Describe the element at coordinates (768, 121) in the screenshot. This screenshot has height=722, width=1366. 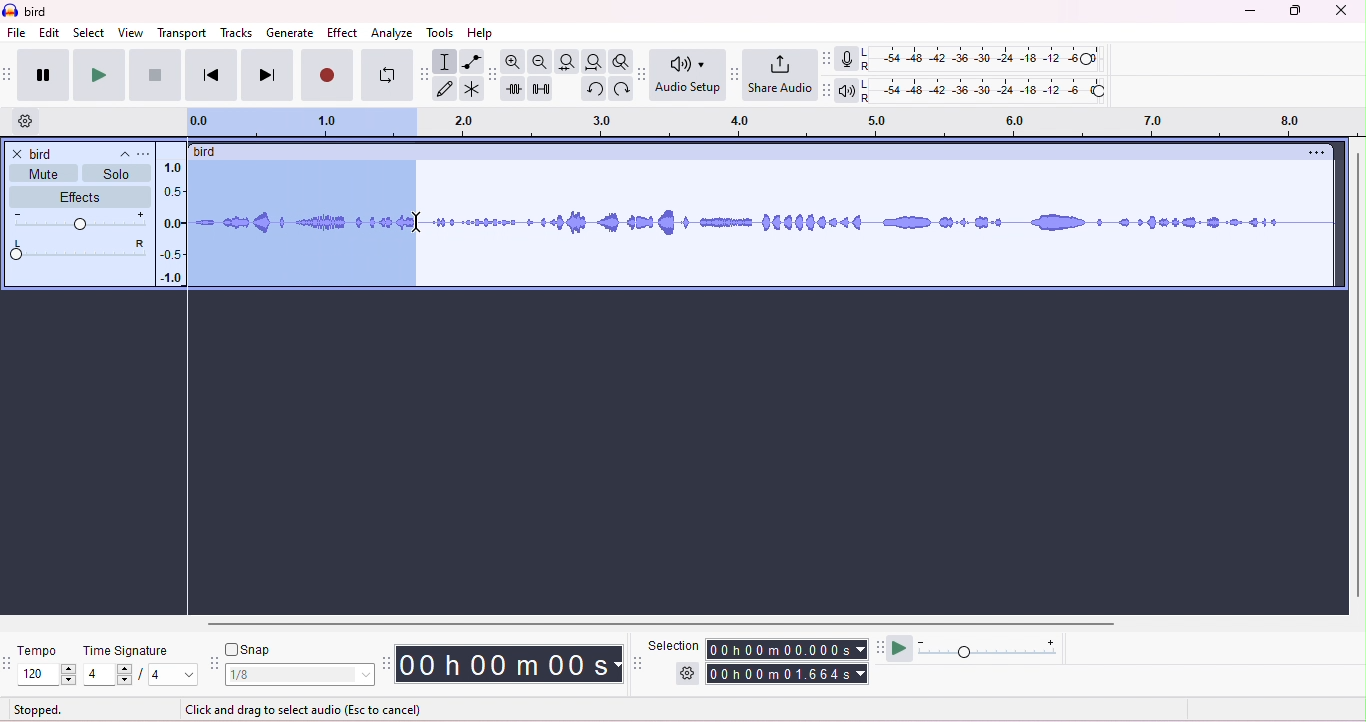
I see `timeline` at that location.